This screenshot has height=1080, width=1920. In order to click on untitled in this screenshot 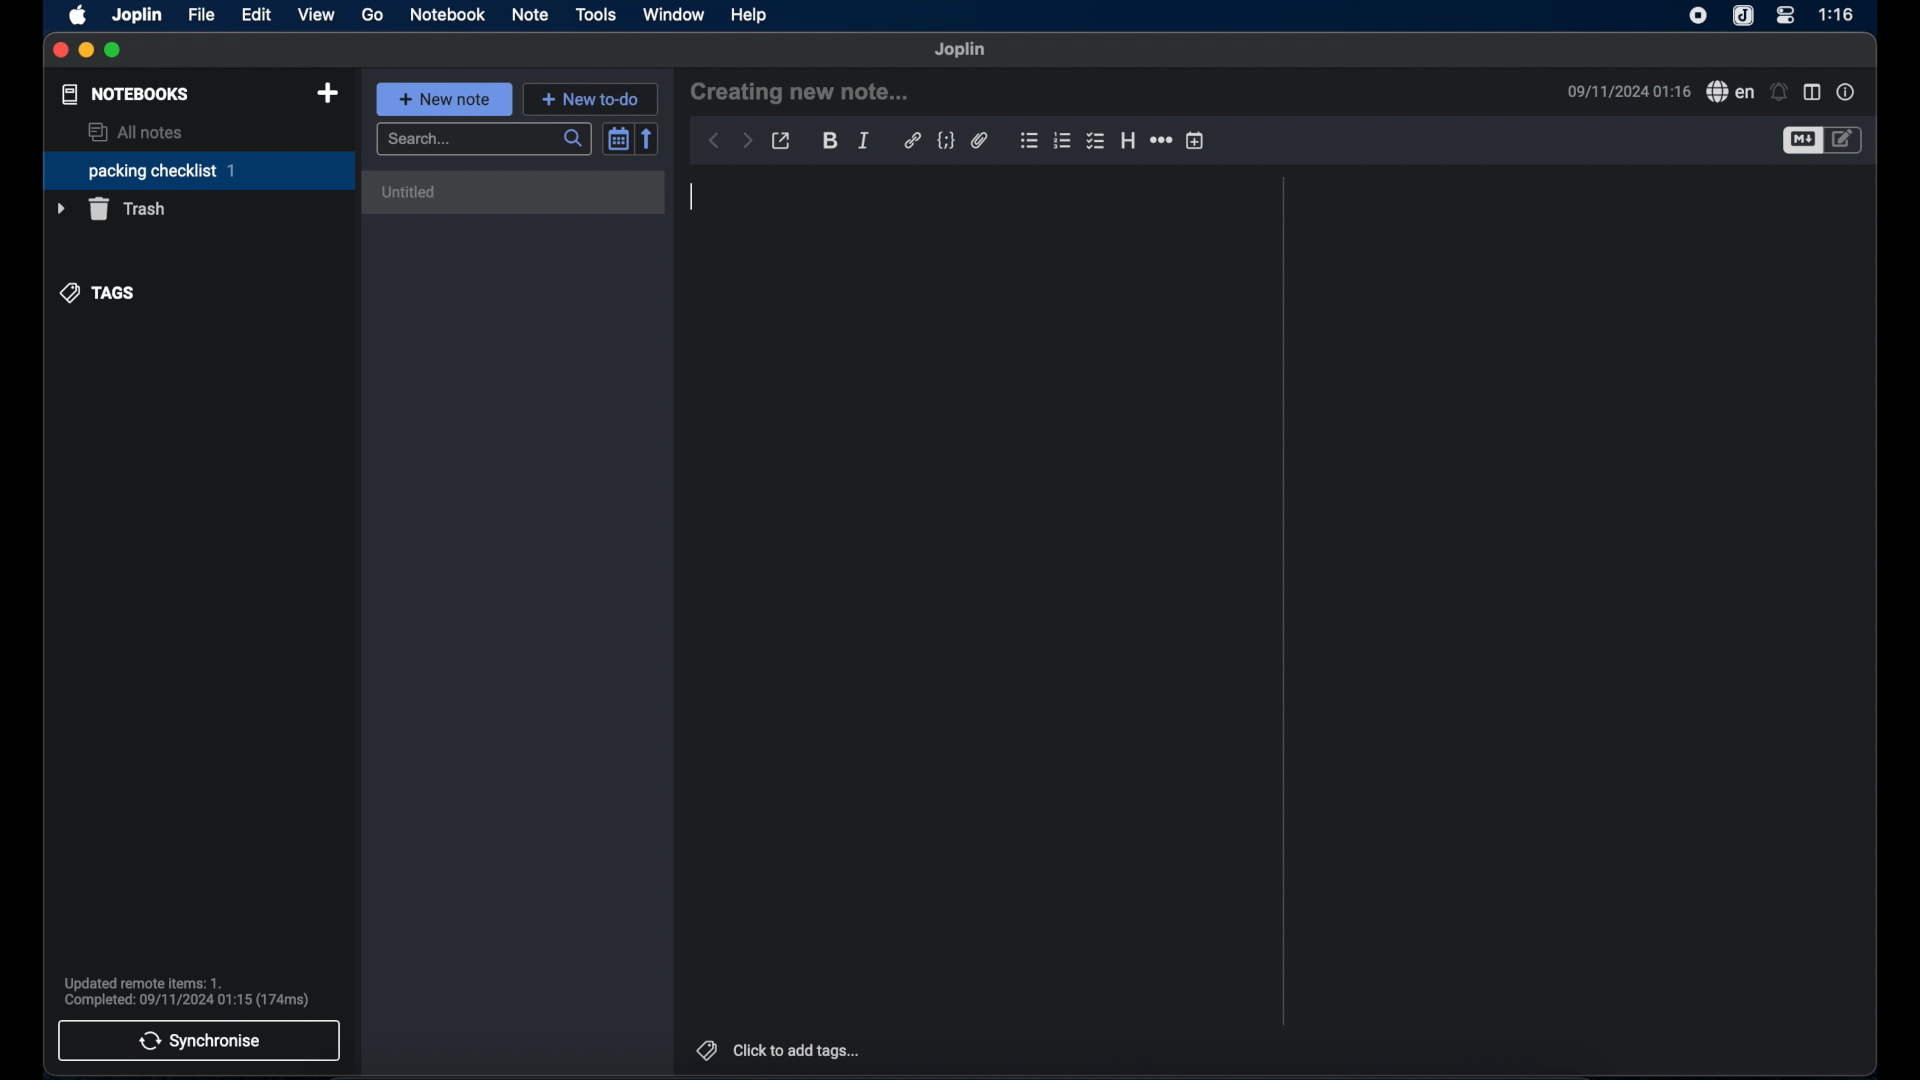, I will do `click(517, 193)`.